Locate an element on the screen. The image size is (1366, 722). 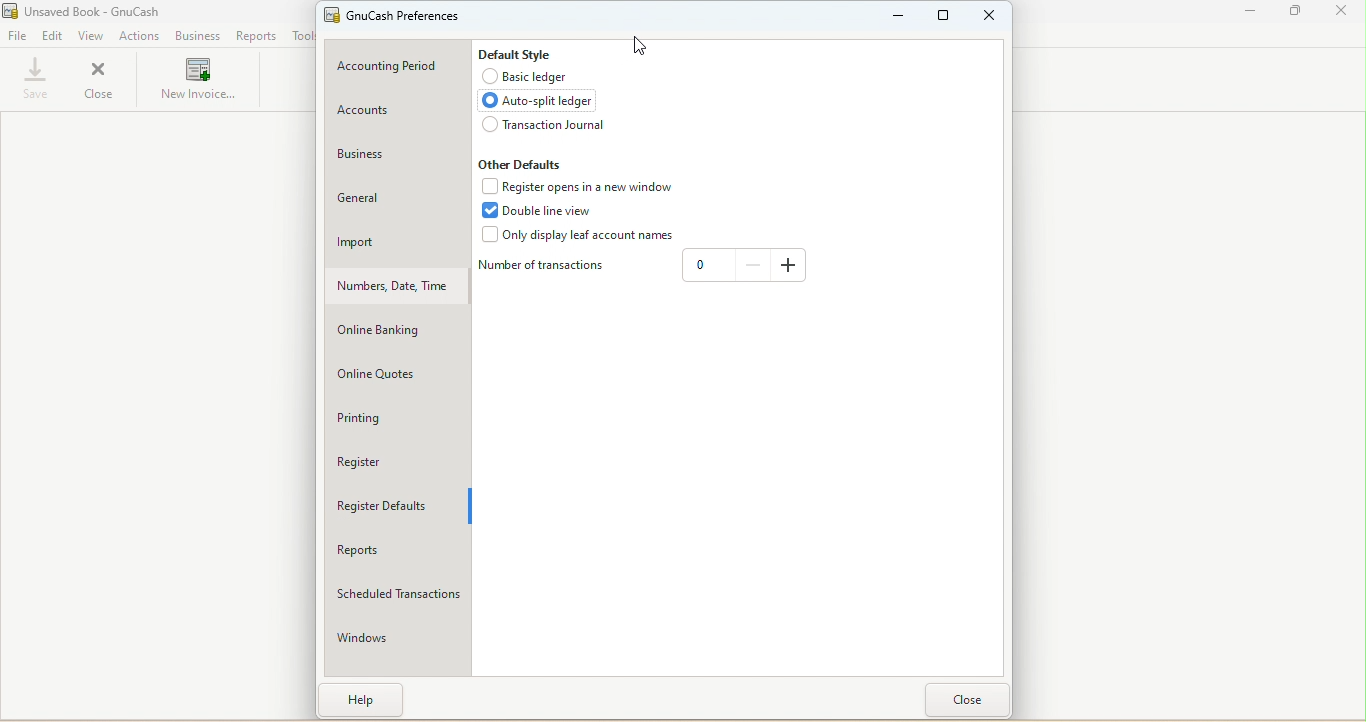
Accounting period is located at coordinates (401, 65).